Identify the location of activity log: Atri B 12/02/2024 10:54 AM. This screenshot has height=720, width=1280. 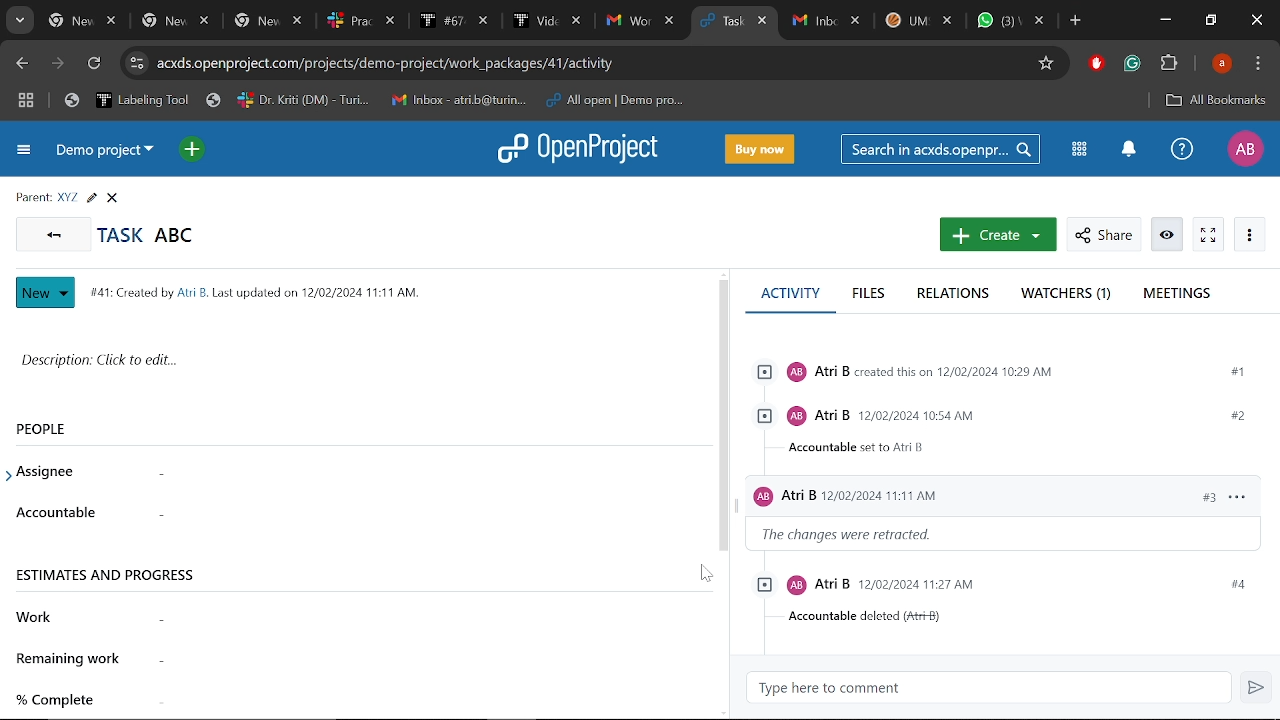
(1006, 416).